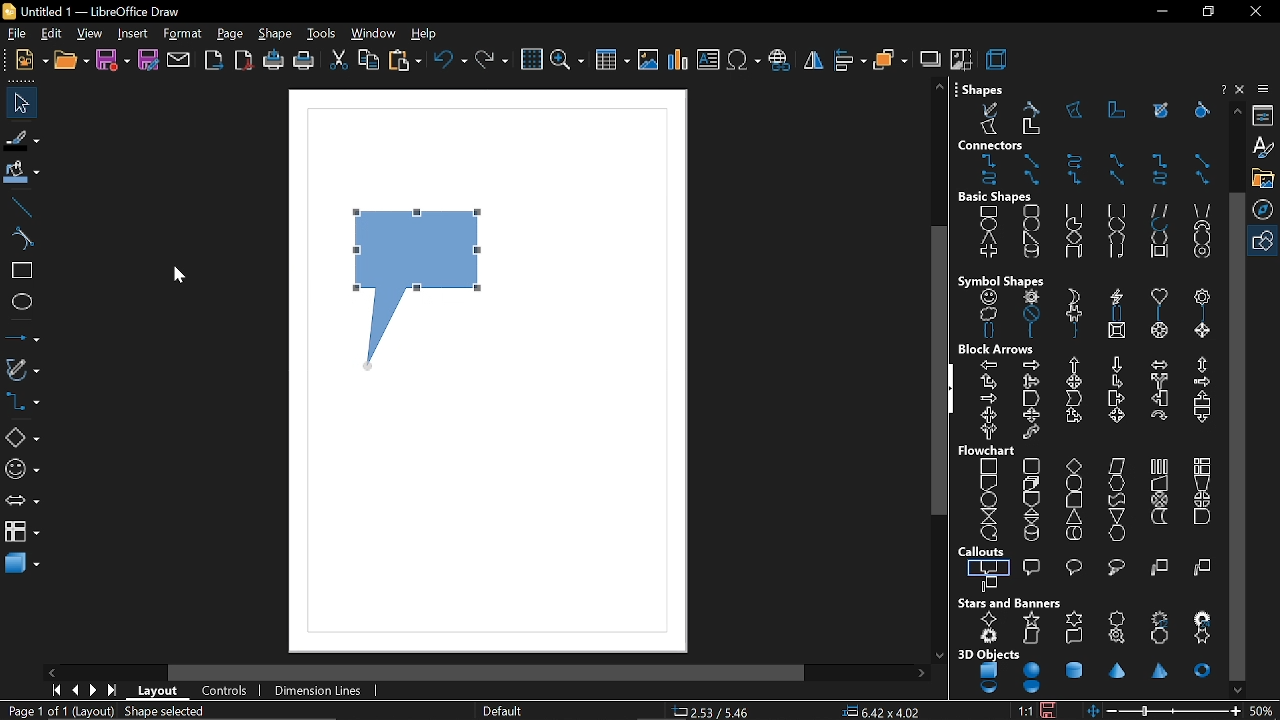  I want to click on shadow, so click(929, 58).